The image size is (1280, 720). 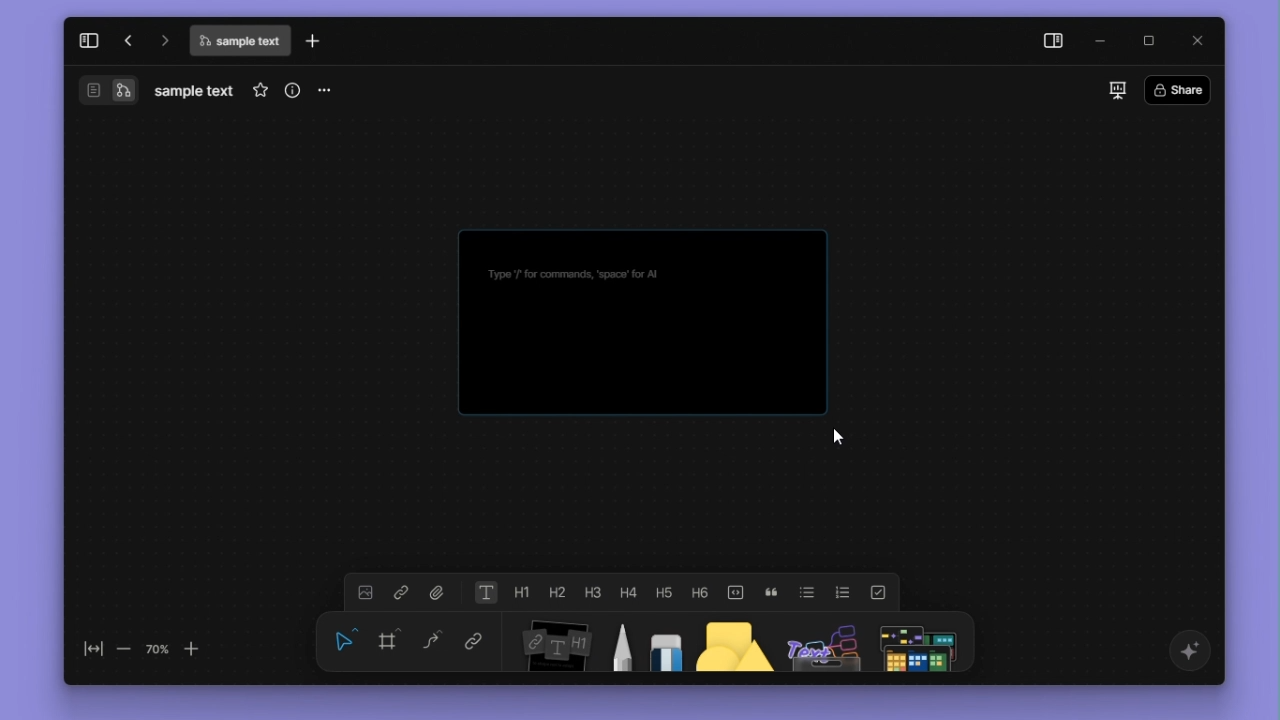 I want to click on share, so click(x=1182, y=88).